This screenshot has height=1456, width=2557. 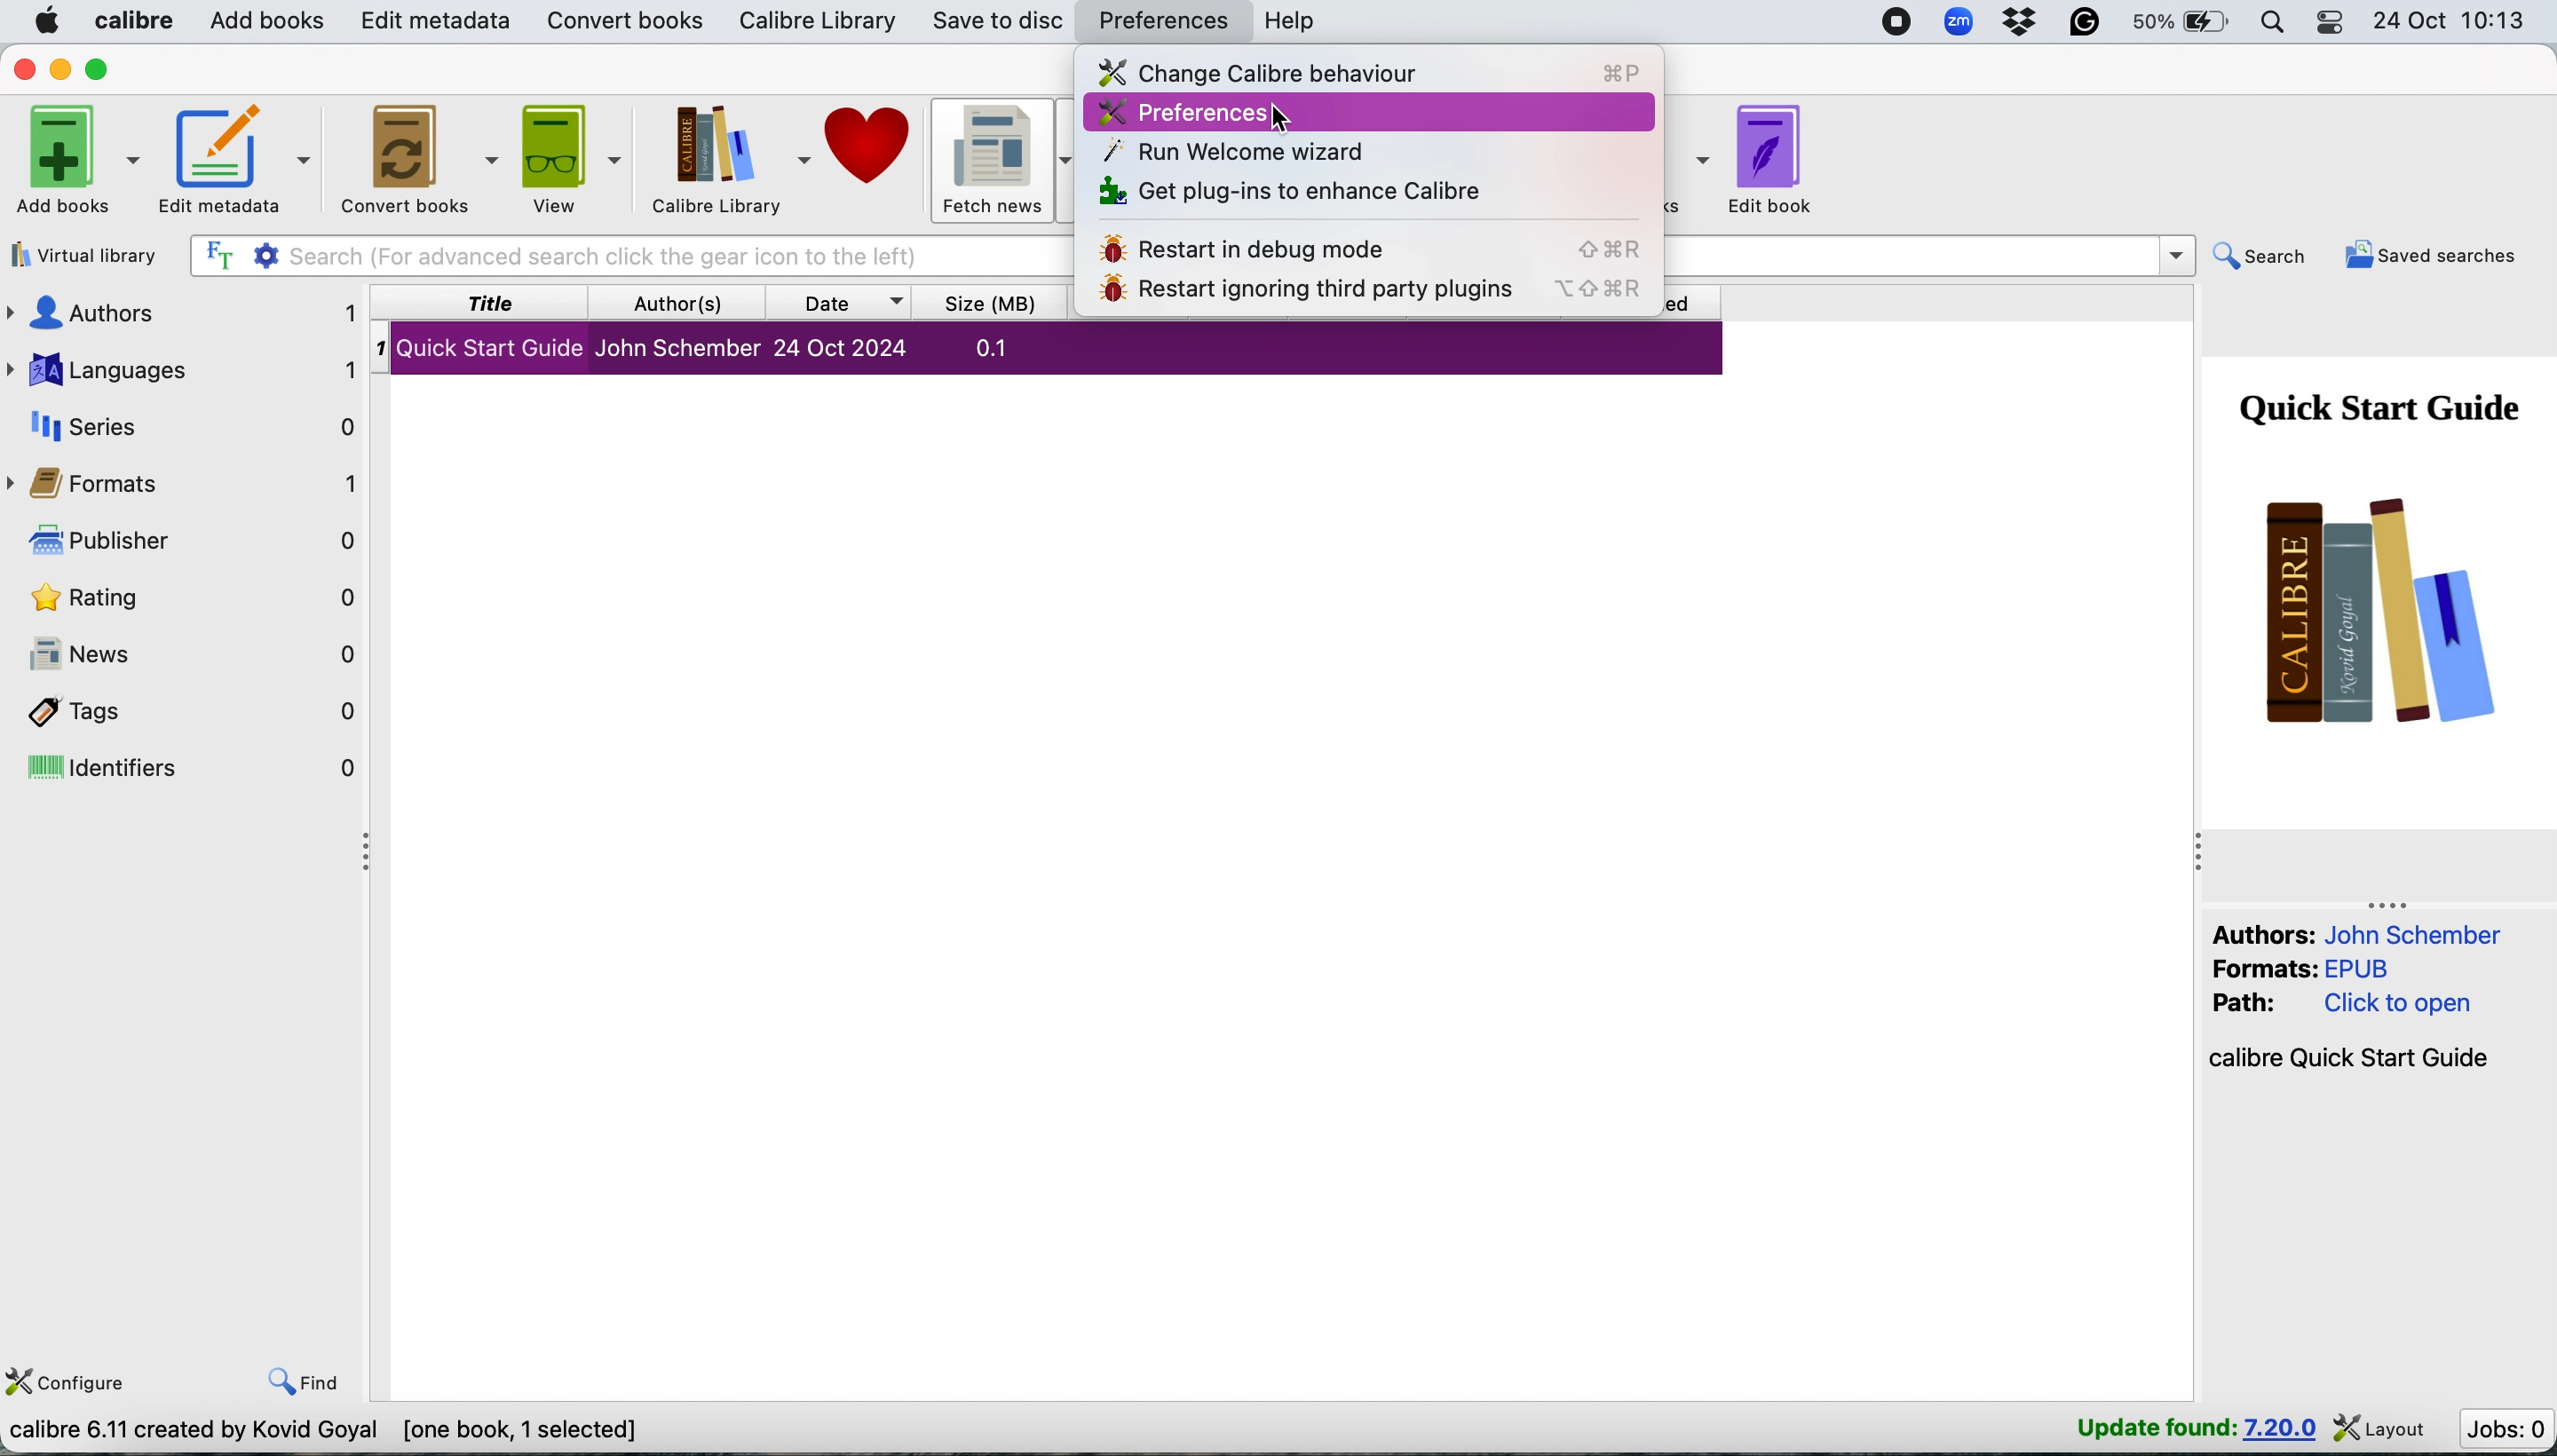 What do you see at coordinates (193, 484) in the screenshot?
I see `formats` at bounding box center [193, 484].